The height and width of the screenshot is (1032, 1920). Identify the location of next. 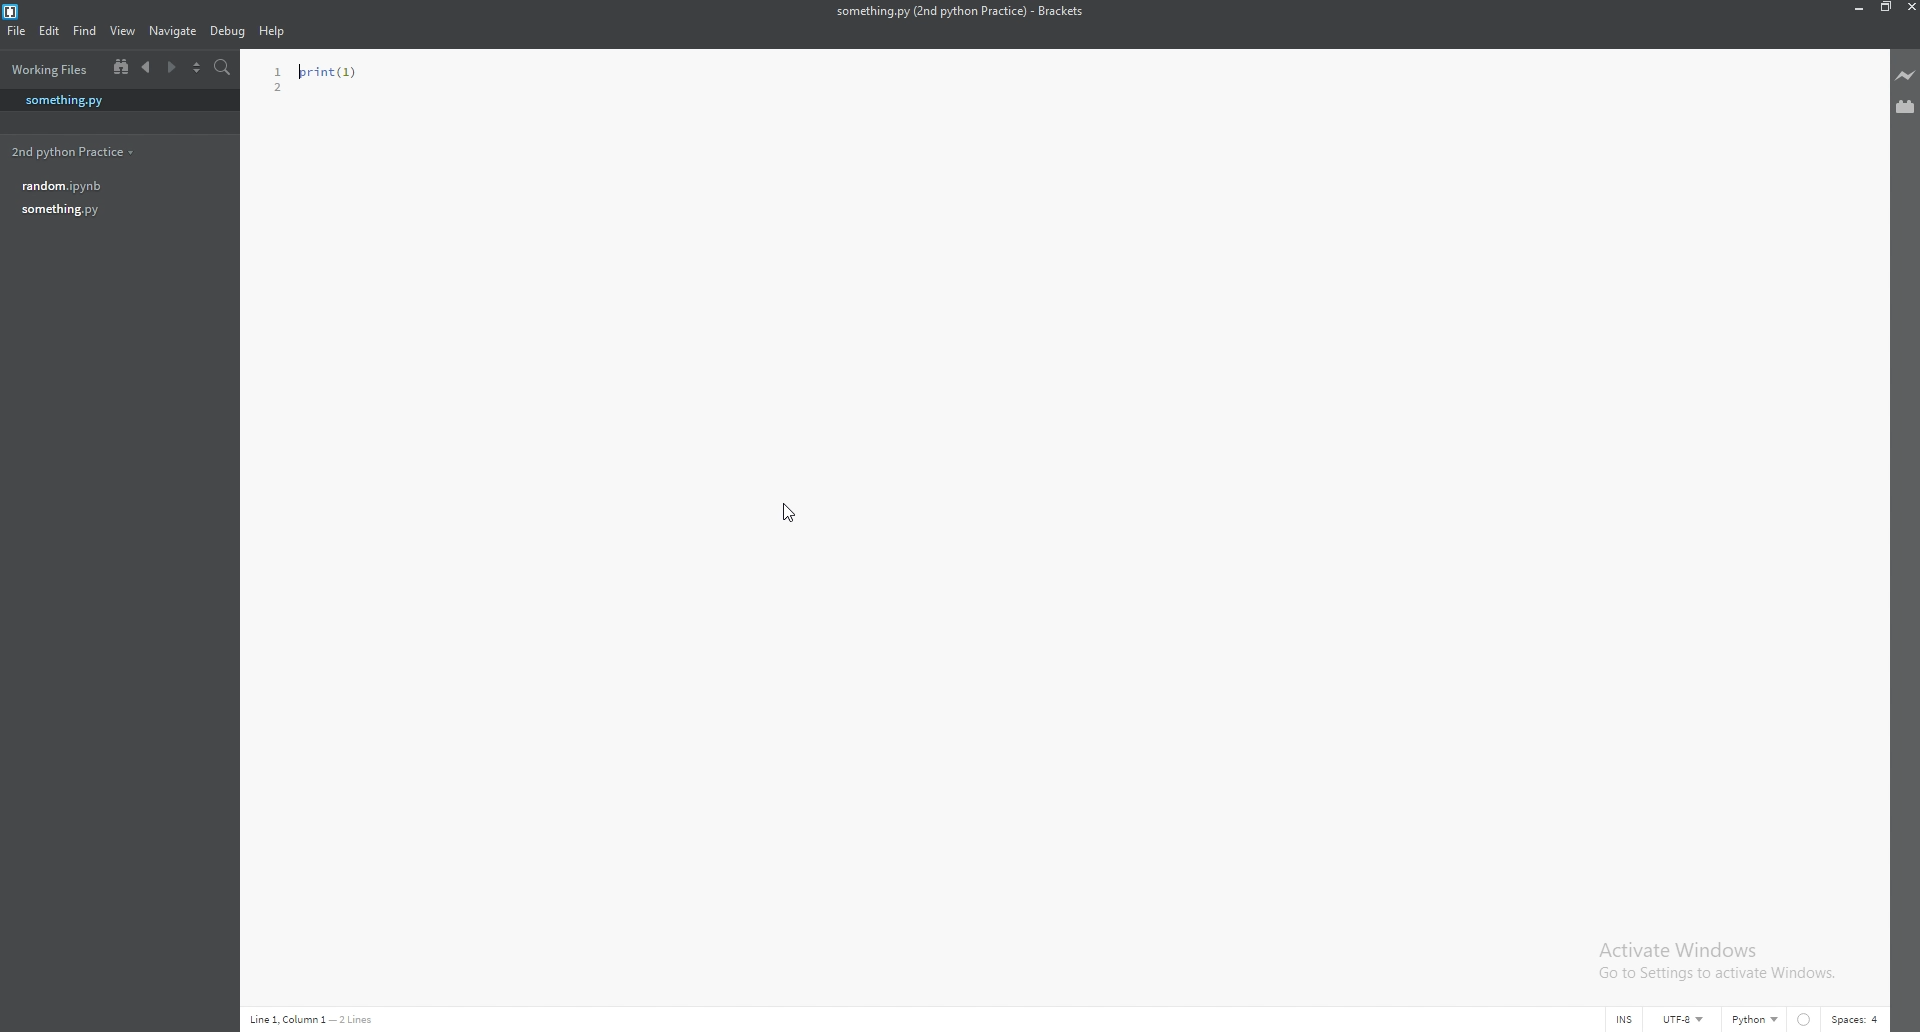
(174, 67).